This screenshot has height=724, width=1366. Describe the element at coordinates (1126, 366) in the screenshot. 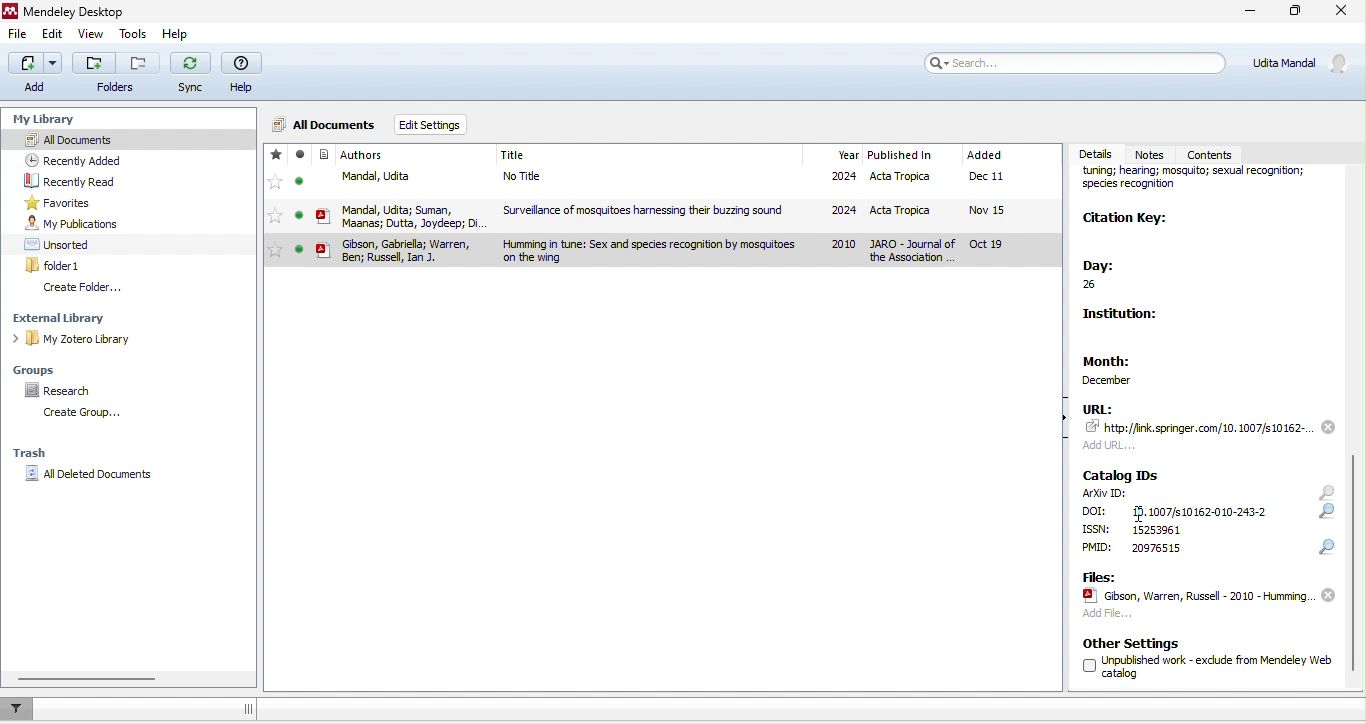

I see `month: december` at that location.